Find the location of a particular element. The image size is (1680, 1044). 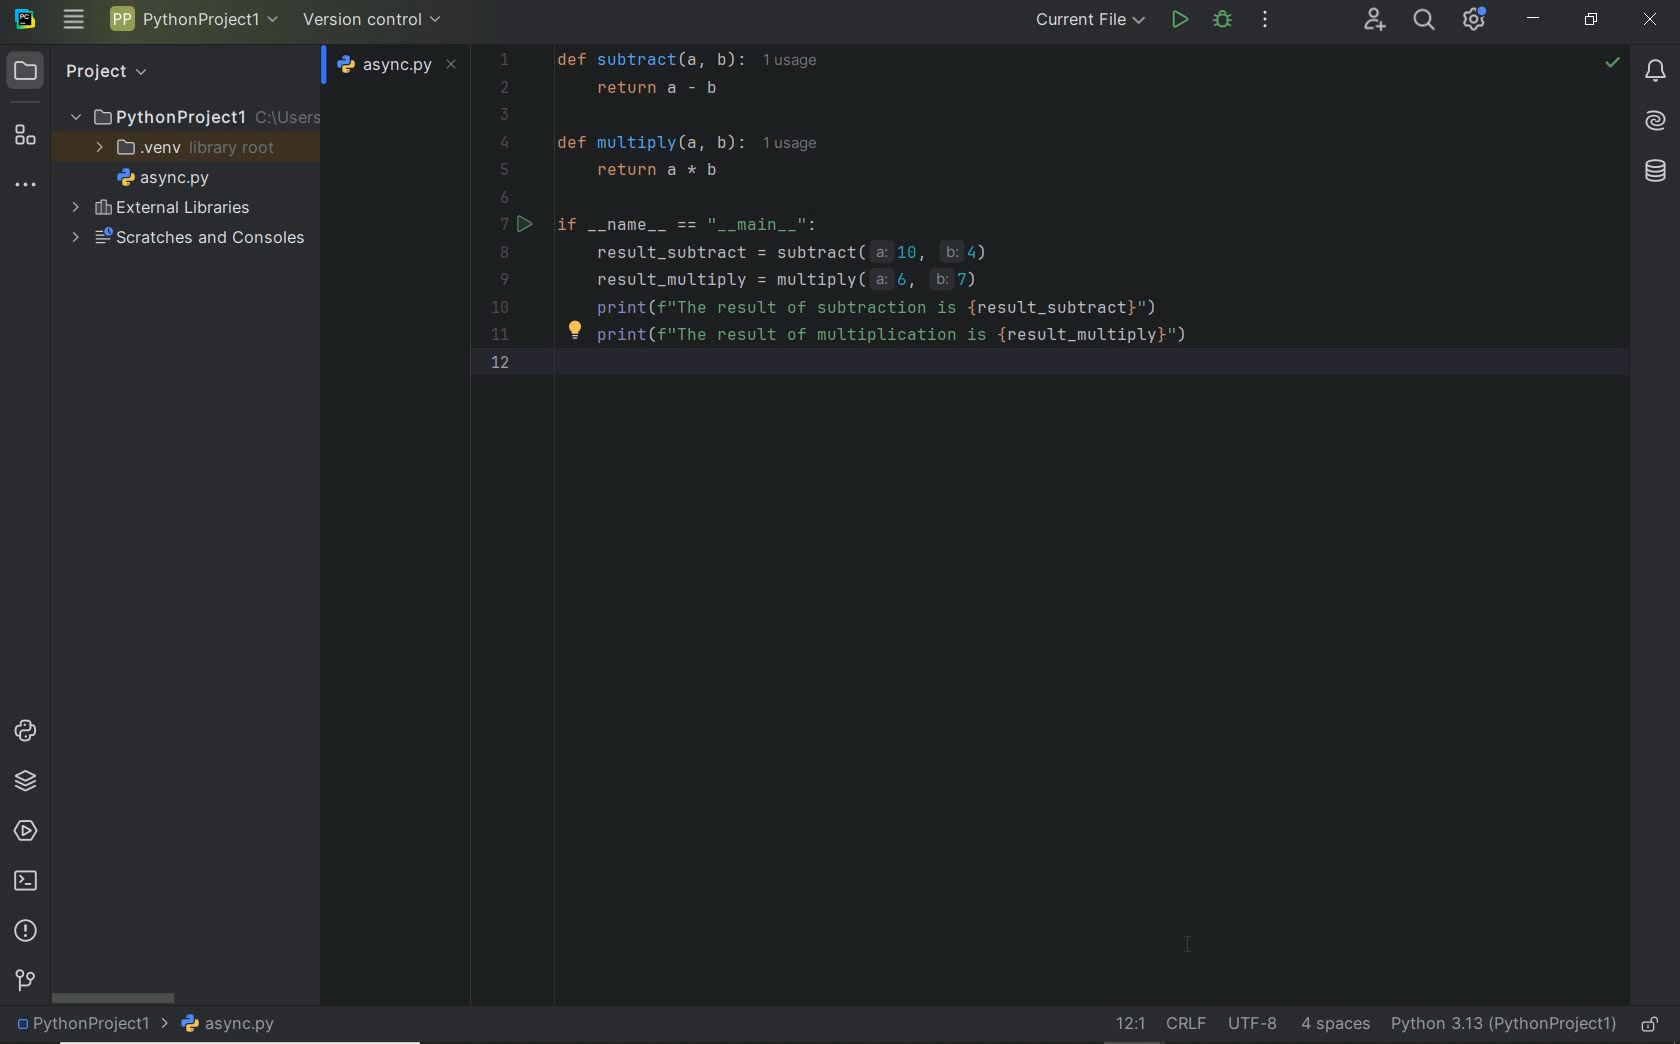

version control is located at coordinates (374, 18).